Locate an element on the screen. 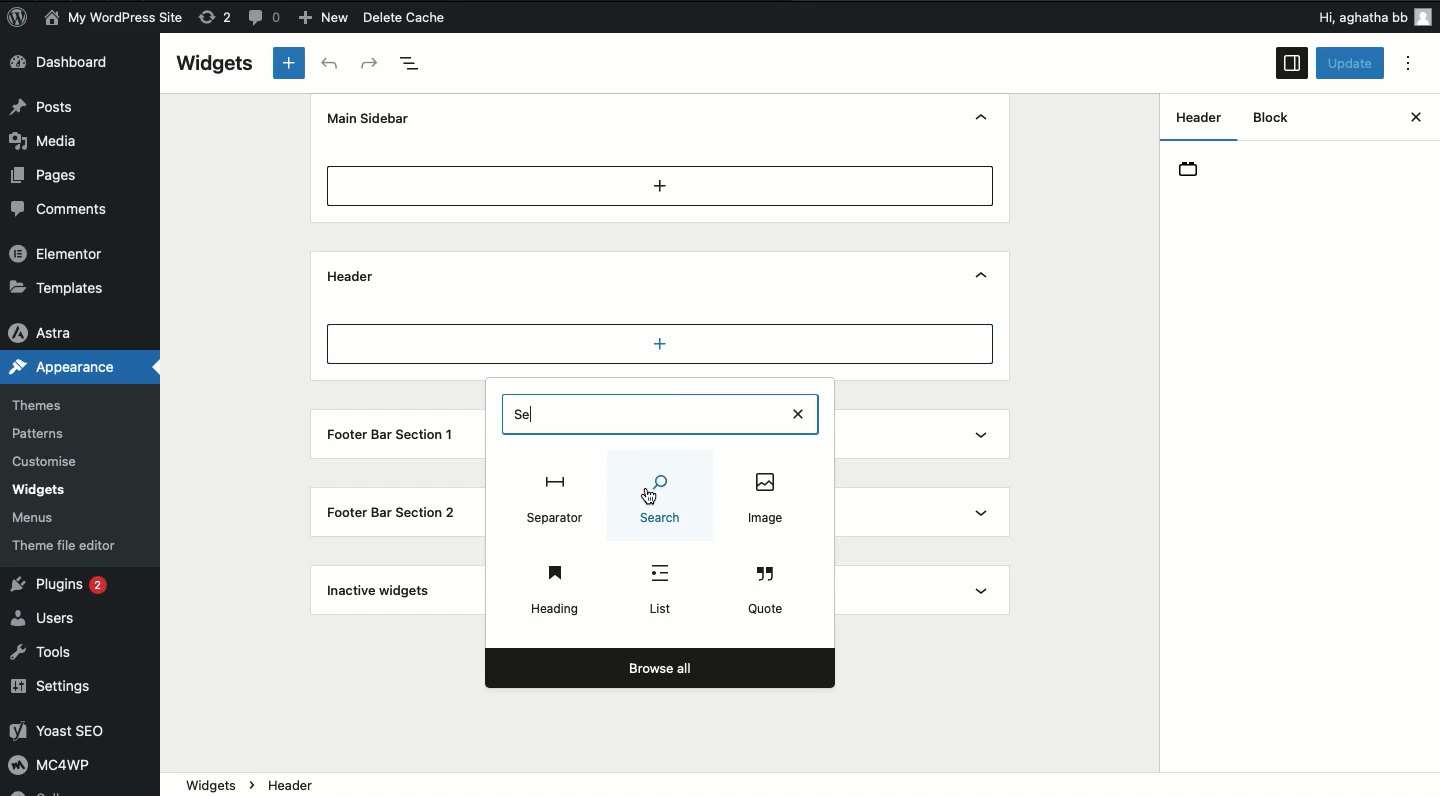 Image resolution: width=1440 pixels, height=796 pixels. My WordPress Site is located at coordinates (113, 18).